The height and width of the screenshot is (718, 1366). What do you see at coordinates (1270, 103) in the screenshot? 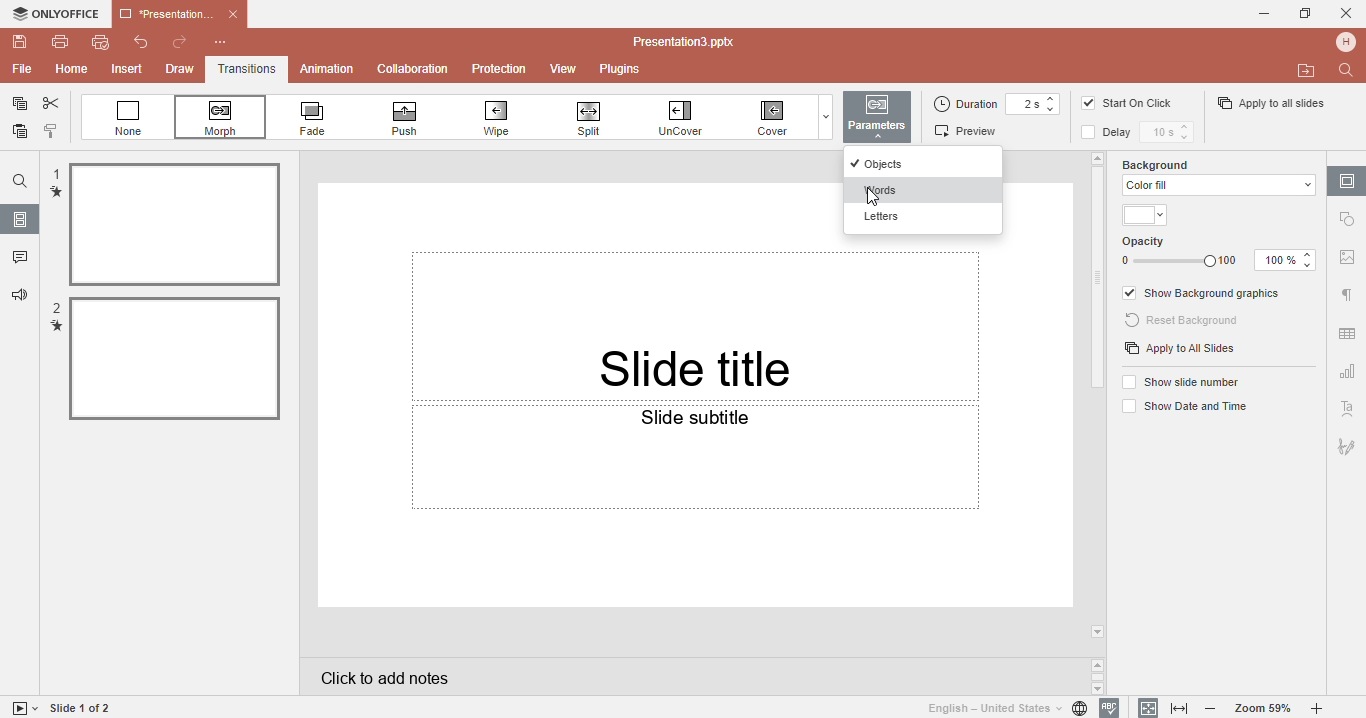
I see `Apply to all slides` at bounding box center [1270, 103].